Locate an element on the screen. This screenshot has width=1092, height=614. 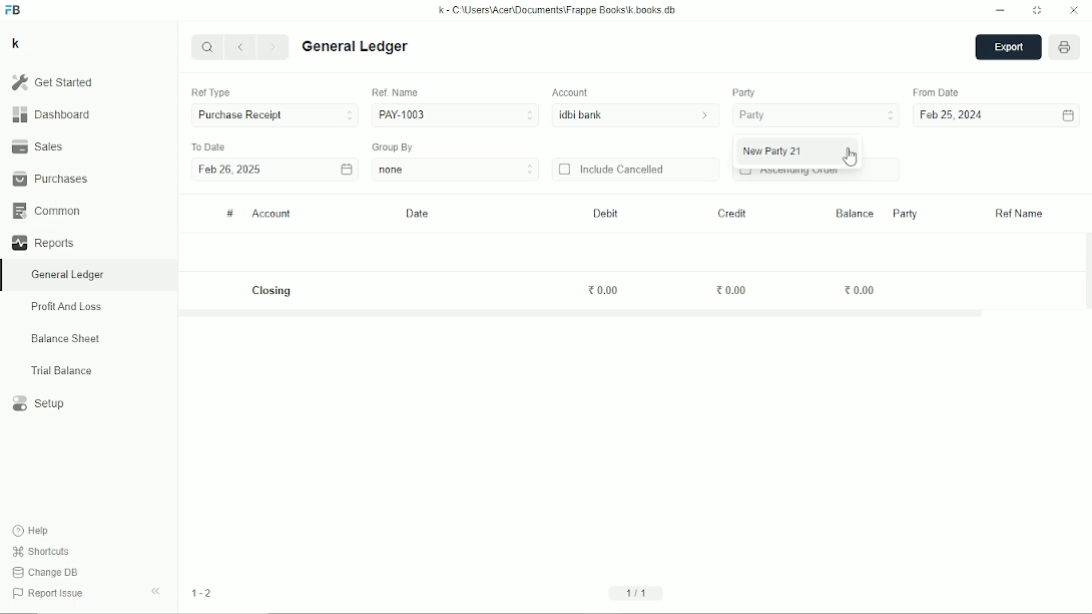
Change DB is located at coordinates (46, 572).